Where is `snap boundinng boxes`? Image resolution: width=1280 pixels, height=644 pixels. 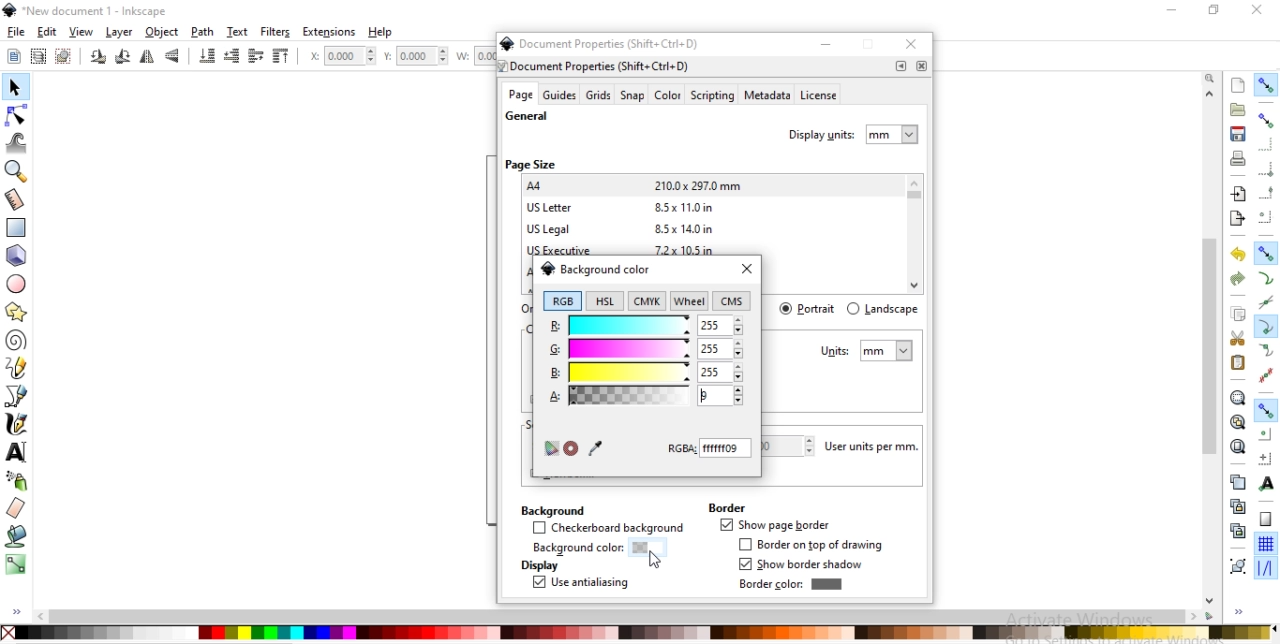
snap boundinng boxes is located at coordinates (1265, 121).